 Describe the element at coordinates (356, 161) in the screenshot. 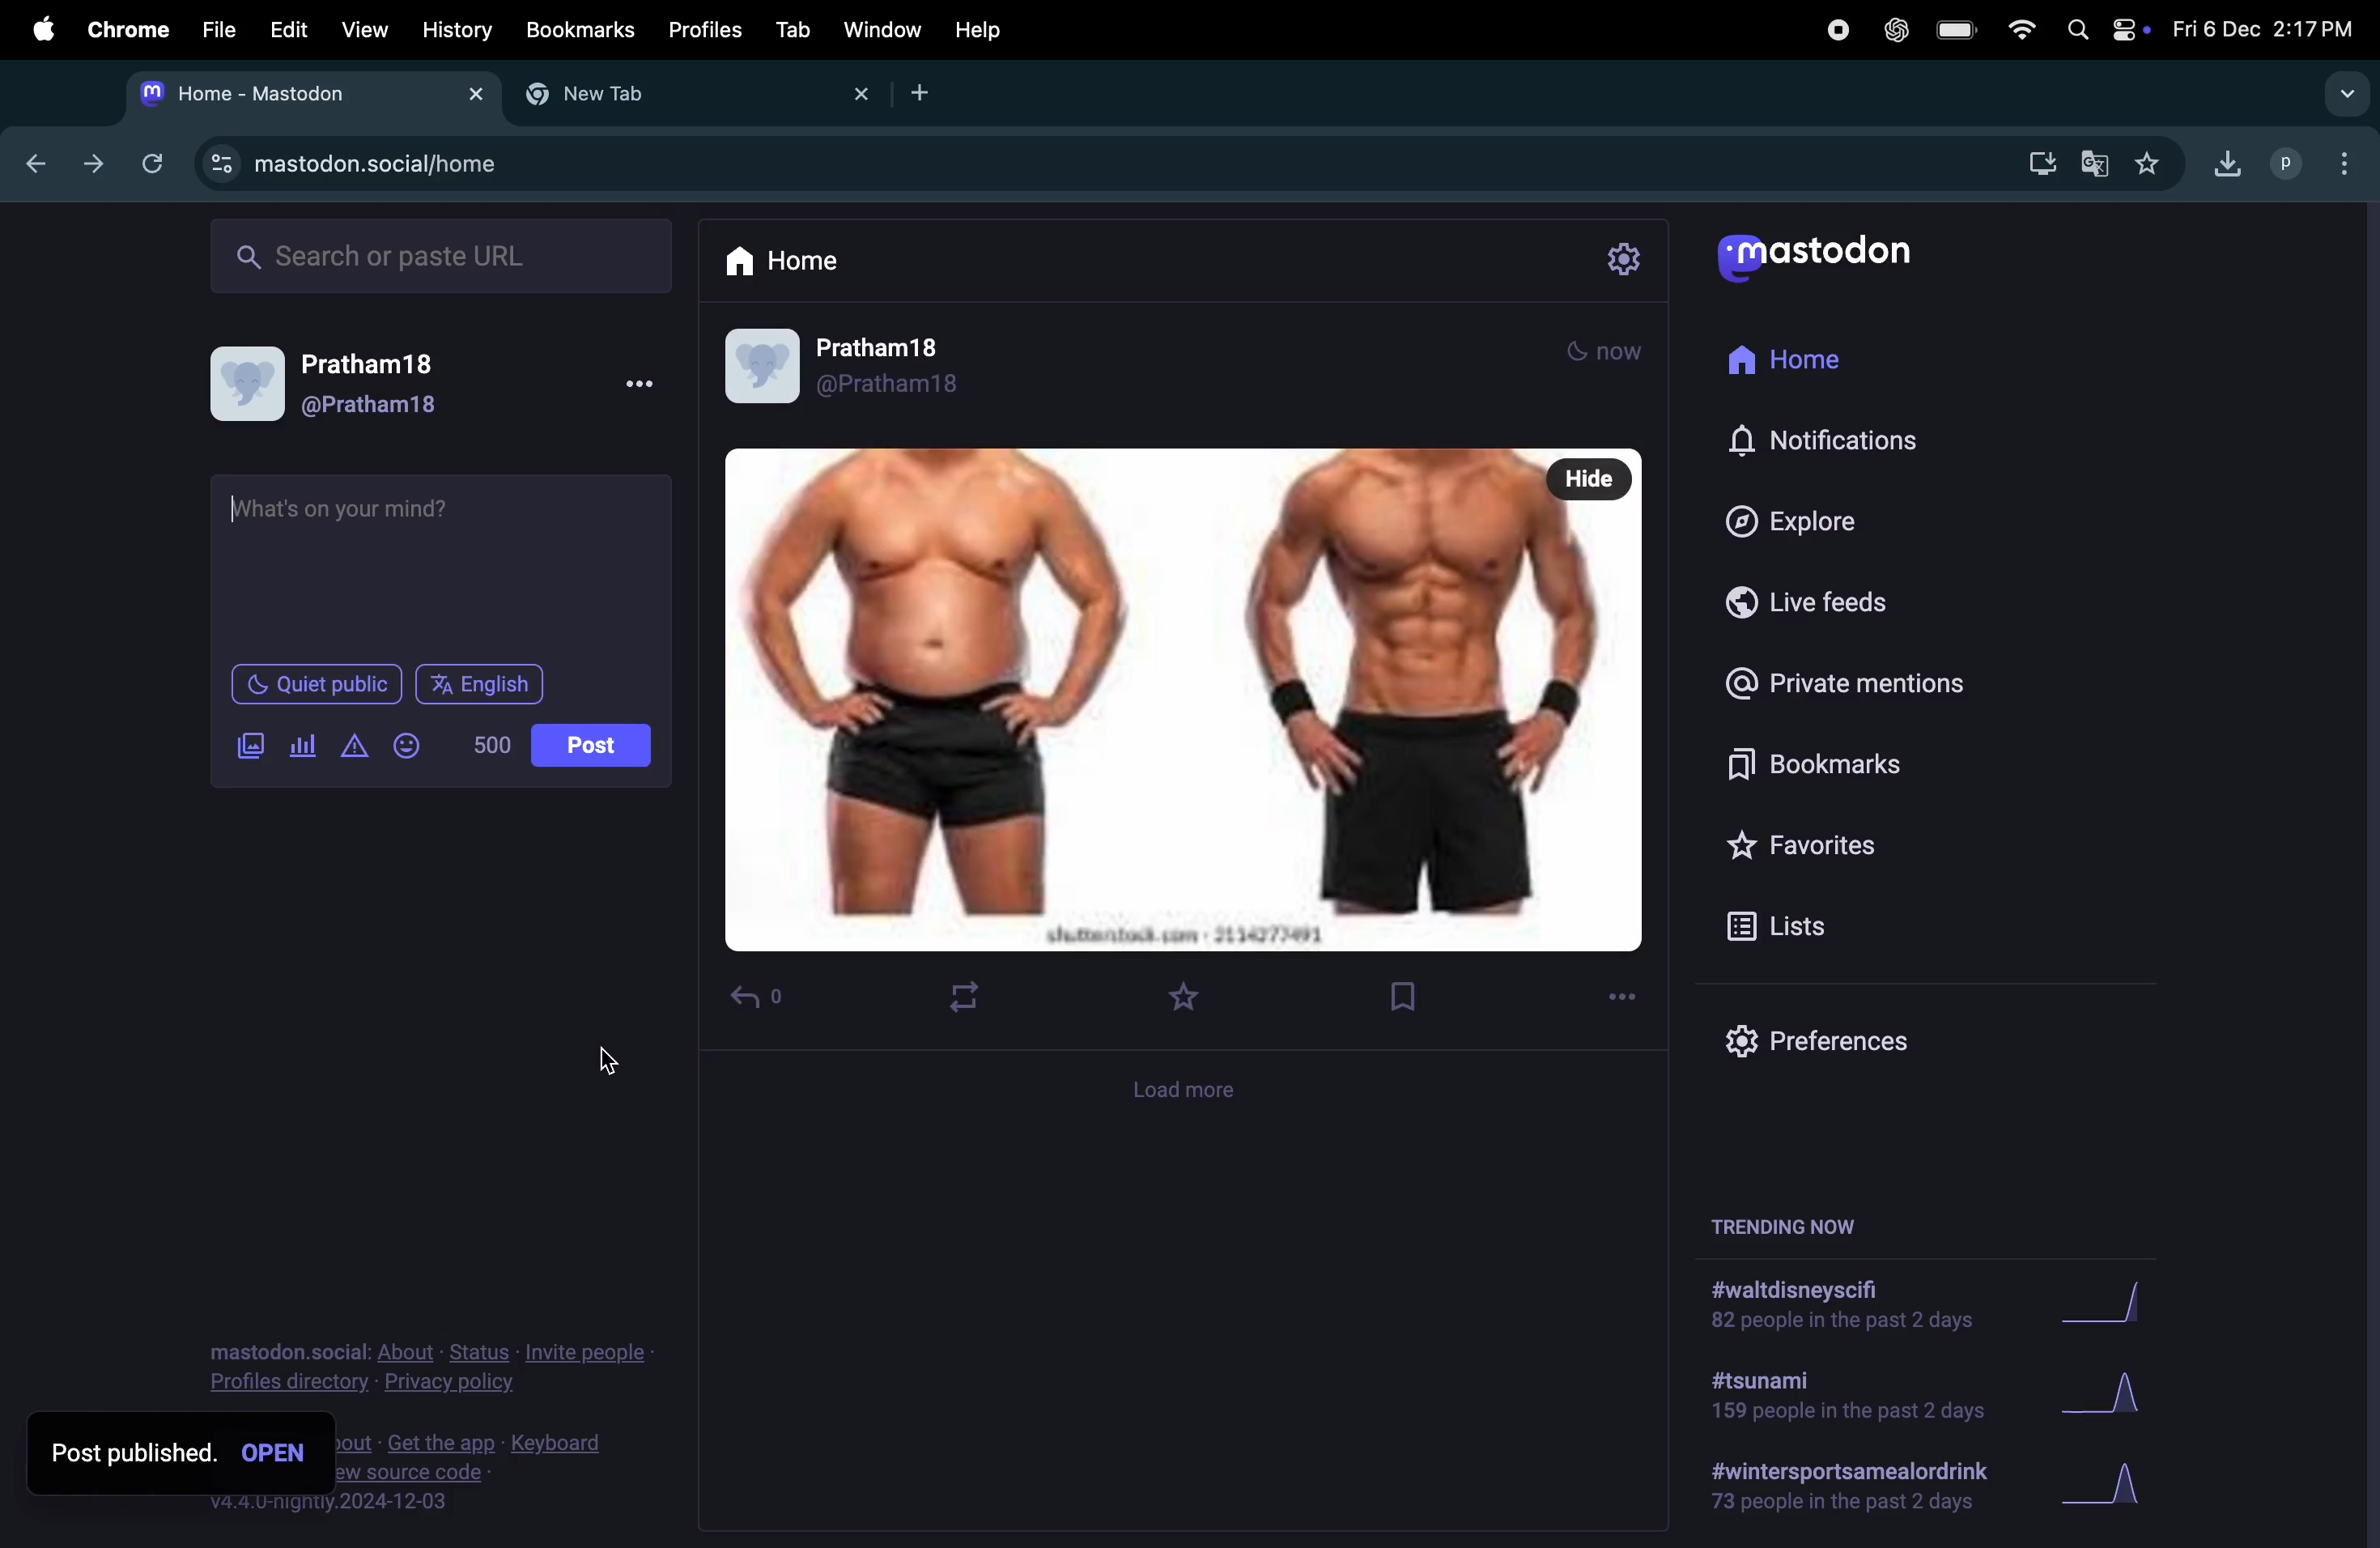

I see `mastdoon social url` at that location.